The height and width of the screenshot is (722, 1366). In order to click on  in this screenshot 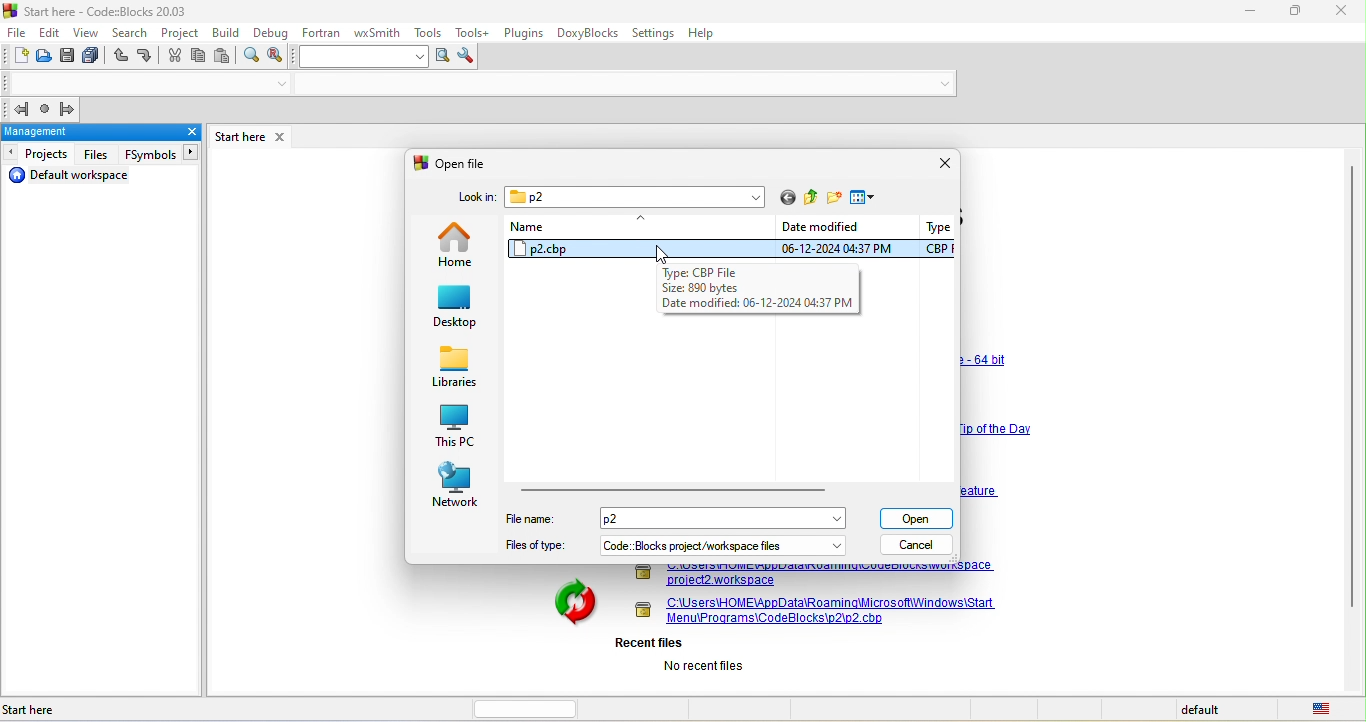, I will do `click(981, 491)`.